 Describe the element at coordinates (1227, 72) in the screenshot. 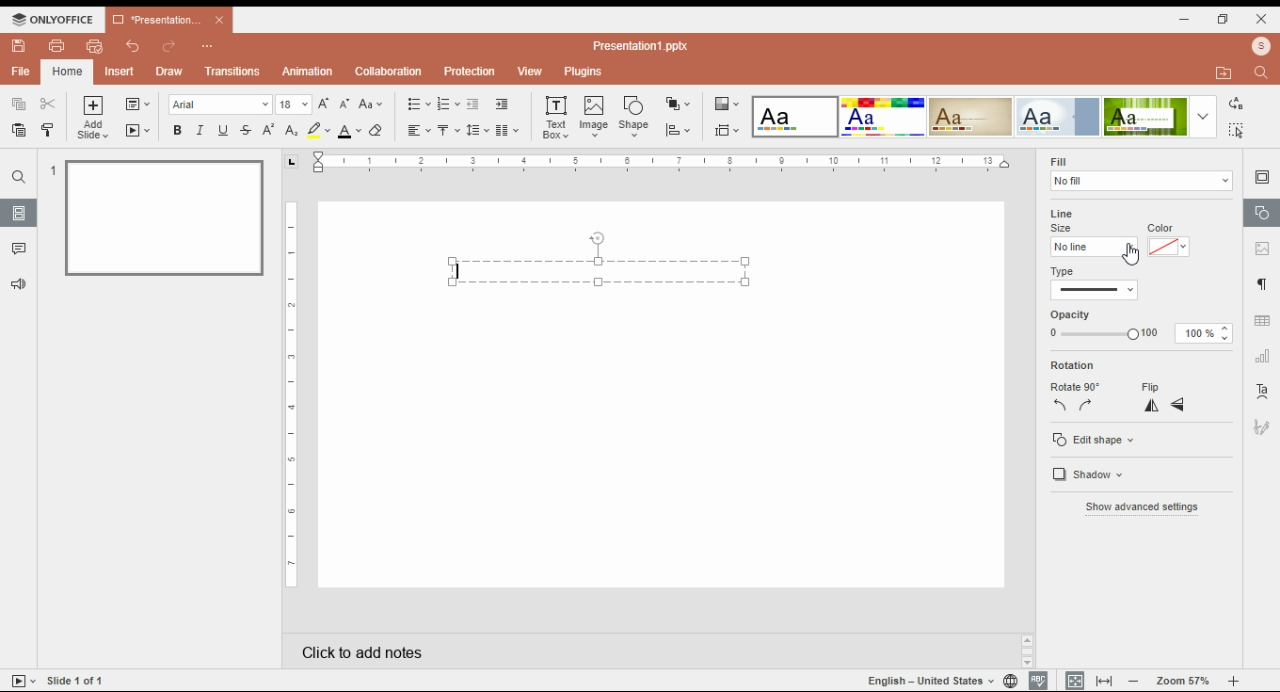

I see `open file location` at that location.